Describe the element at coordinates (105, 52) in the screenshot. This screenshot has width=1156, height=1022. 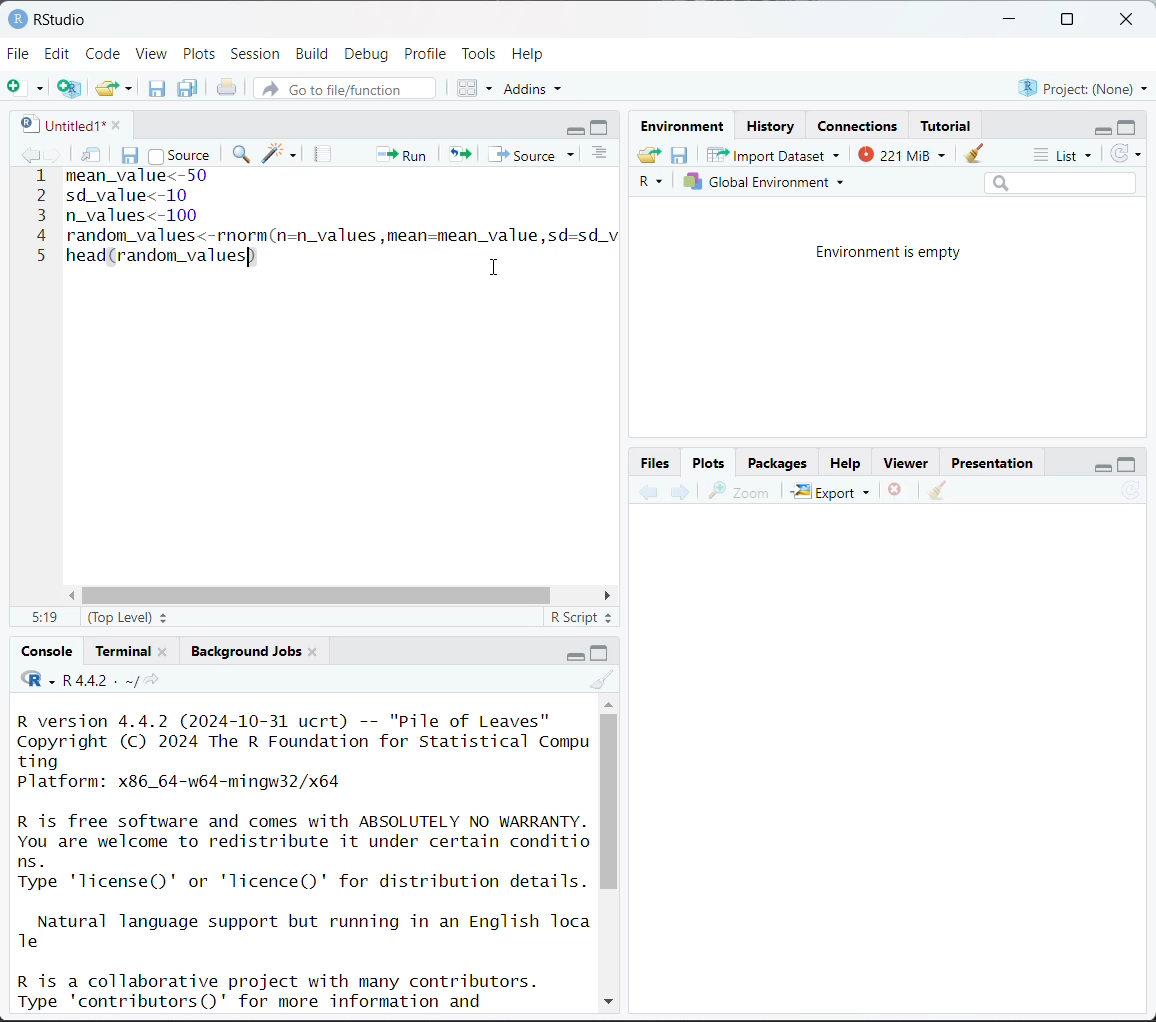
I see `Code` at that location.